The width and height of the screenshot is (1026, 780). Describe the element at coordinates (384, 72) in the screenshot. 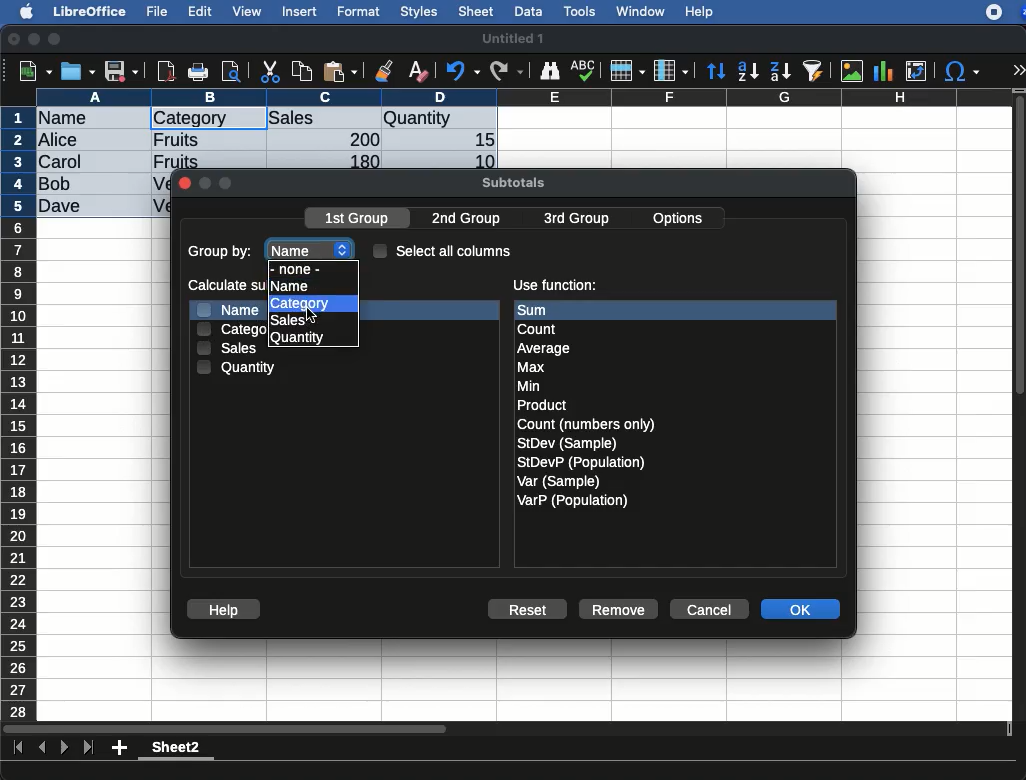

I see `clone formatting` at that location.